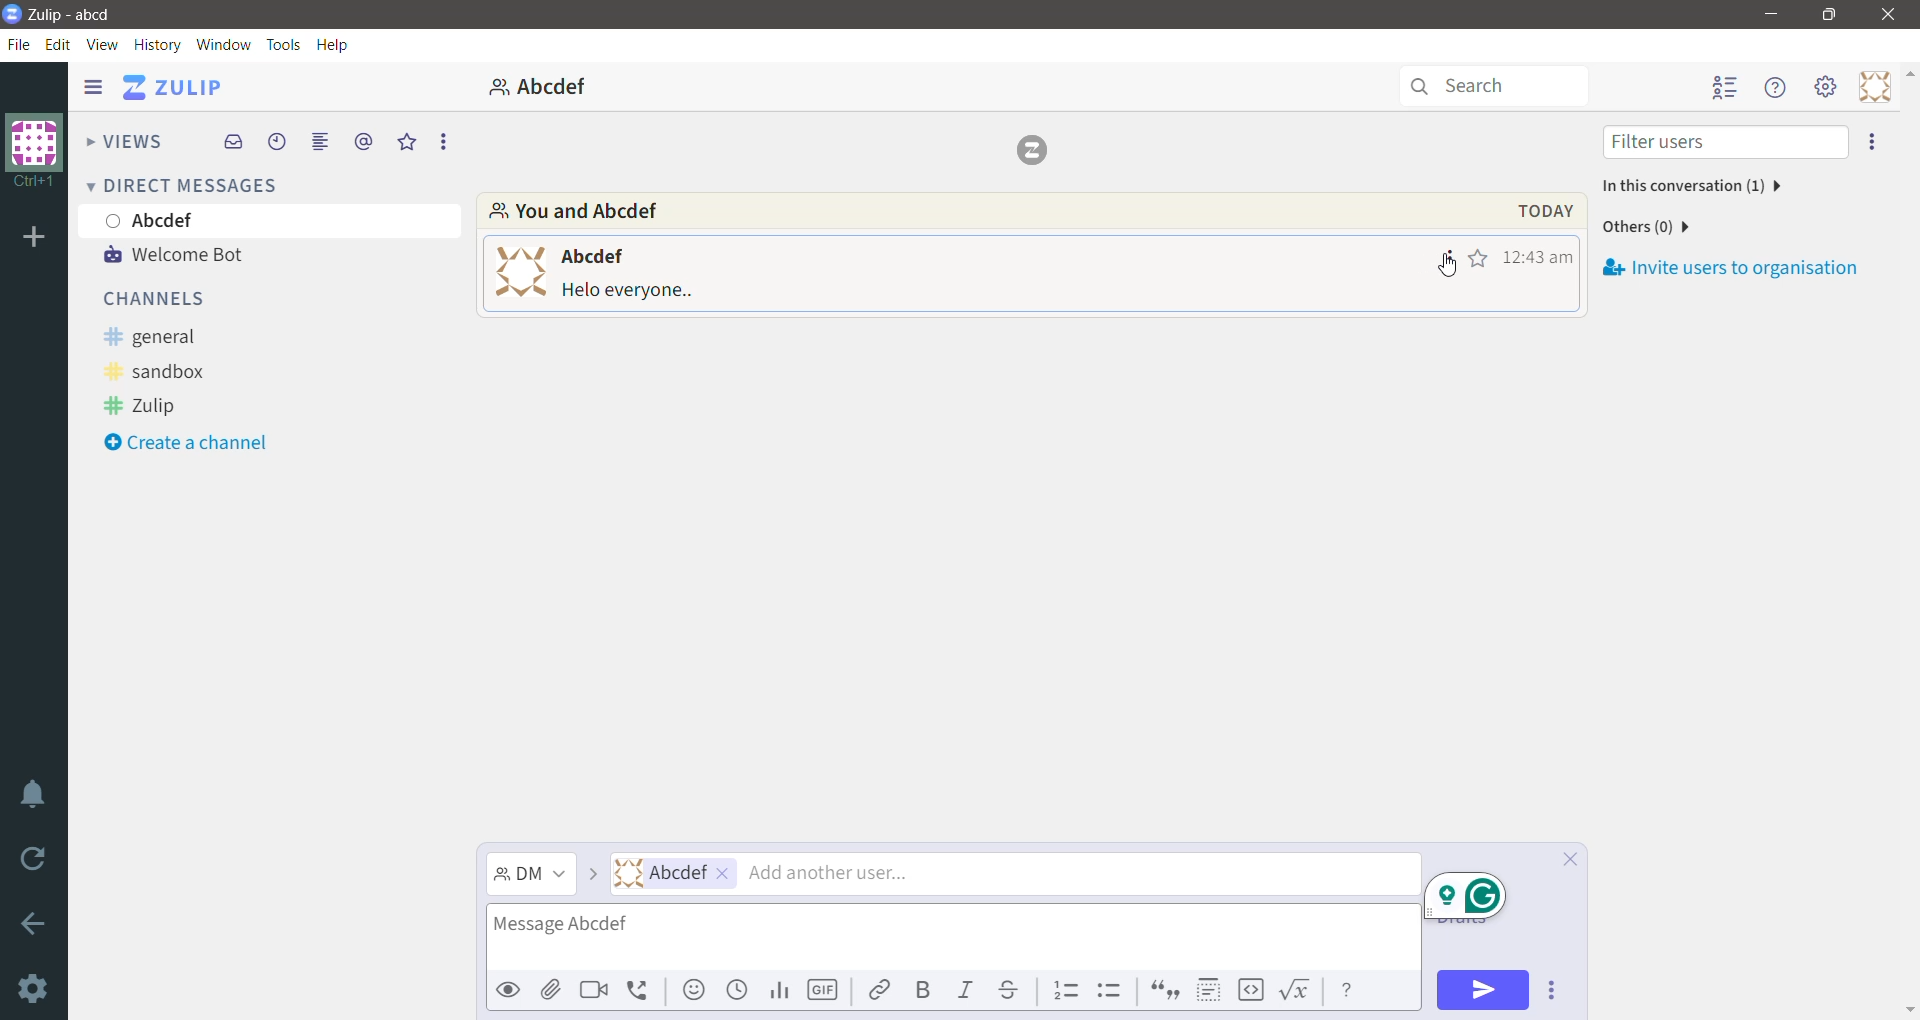 This screenshot has height=1020, width=1920. I want to click on Starred Messages, so click(403, 142).